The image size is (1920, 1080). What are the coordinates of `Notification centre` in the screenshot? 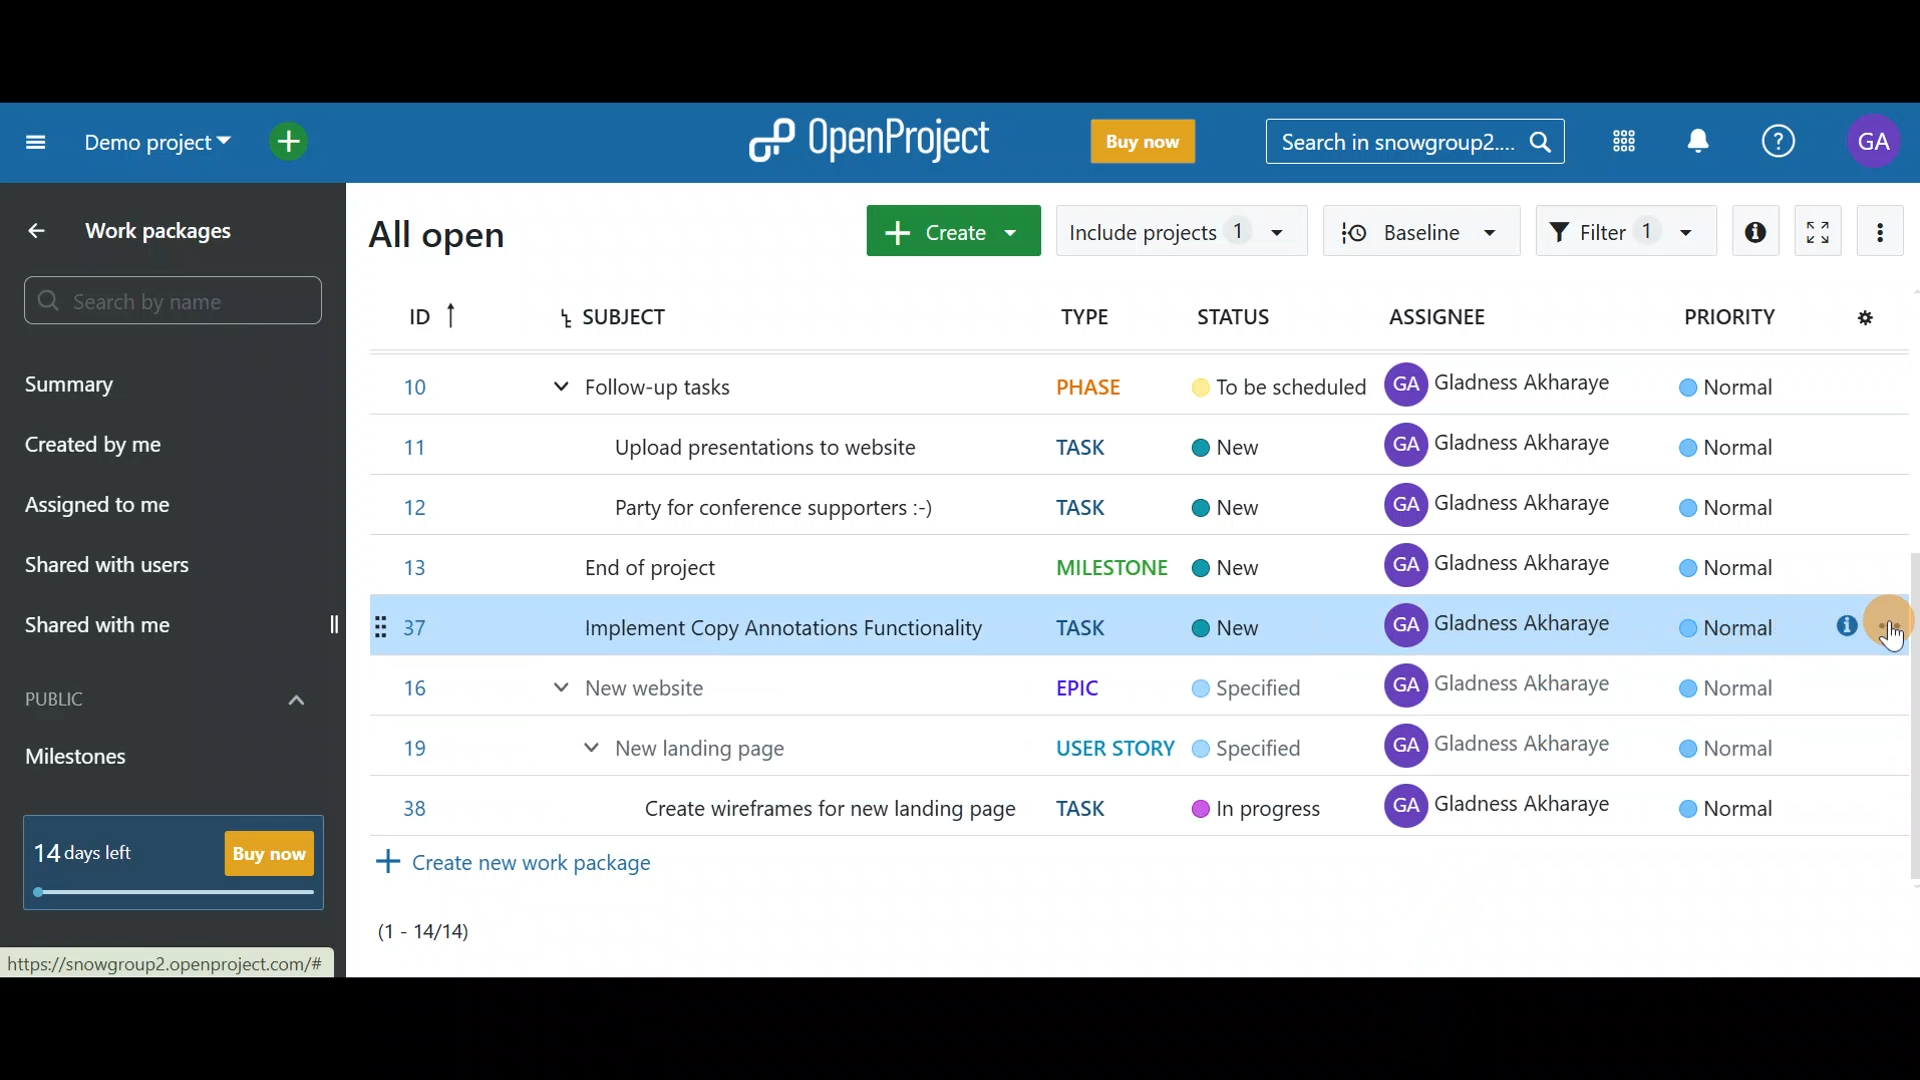 It's located at (1697, 143).